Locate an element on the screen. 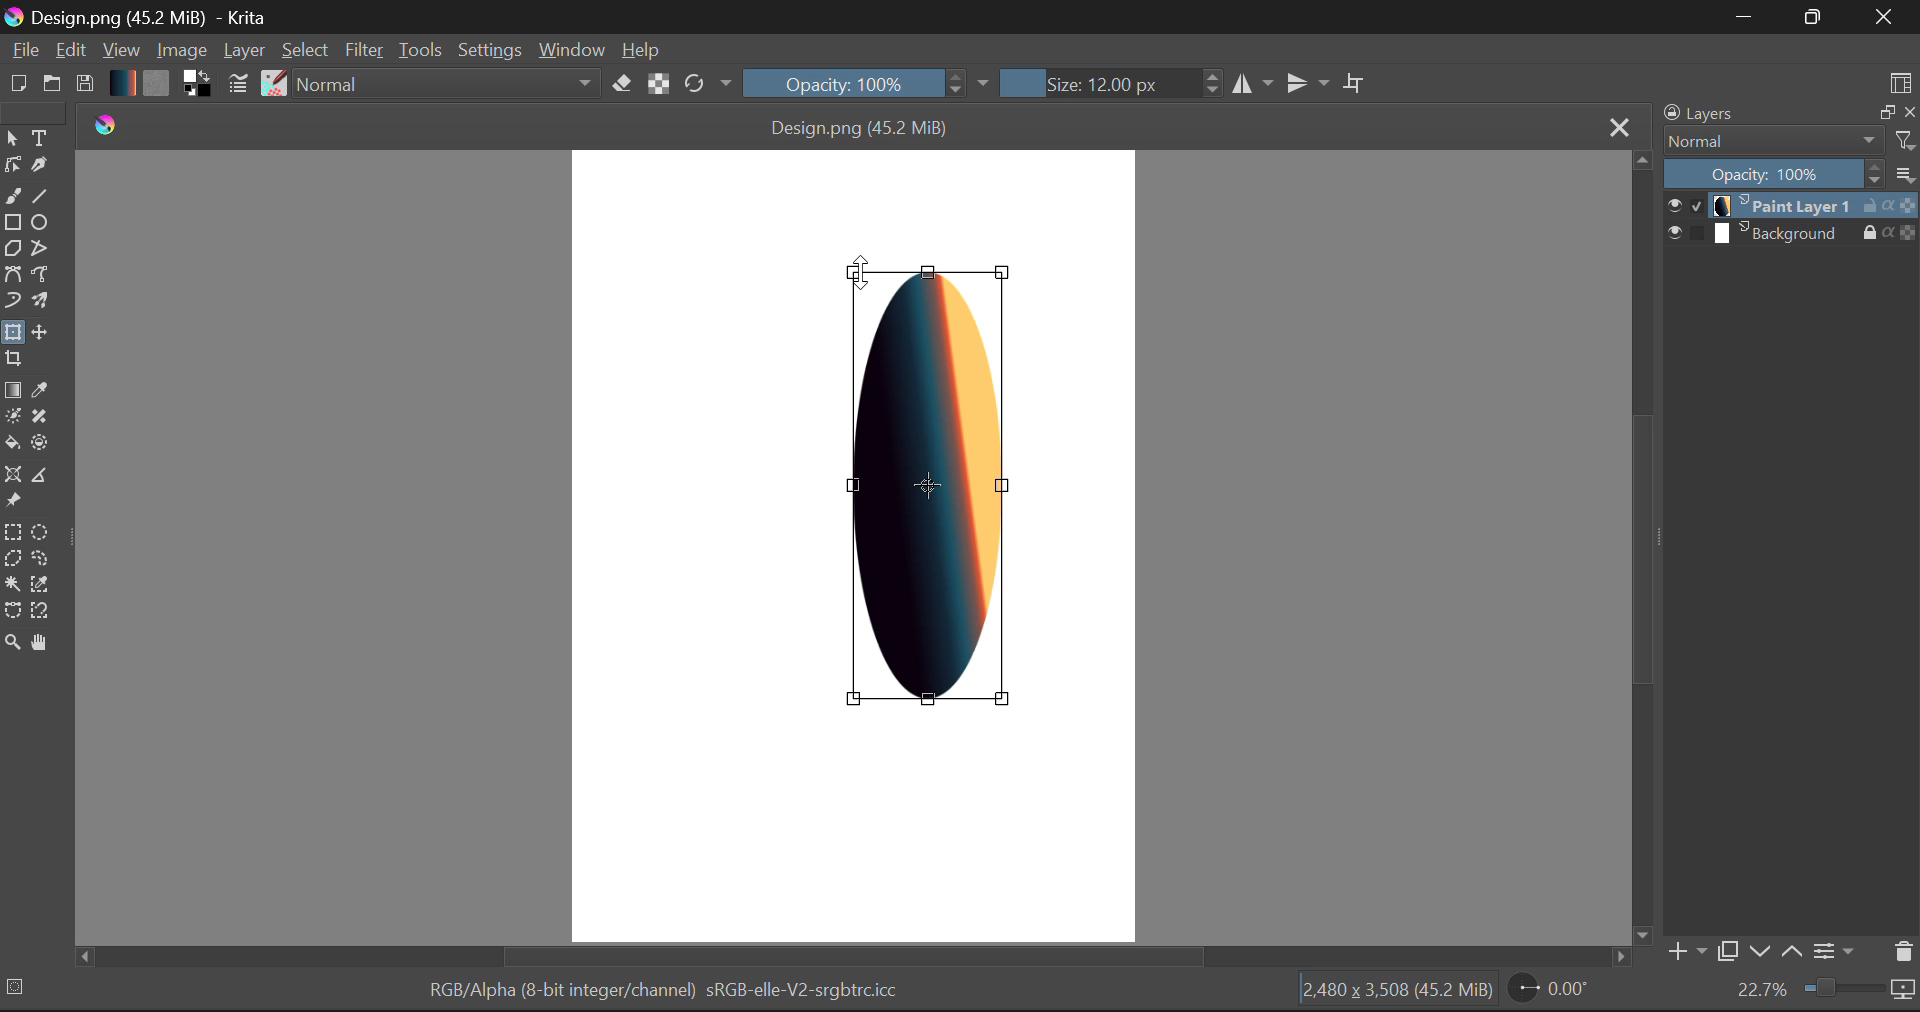  Circular Selection is located at coordinates (38, 531).